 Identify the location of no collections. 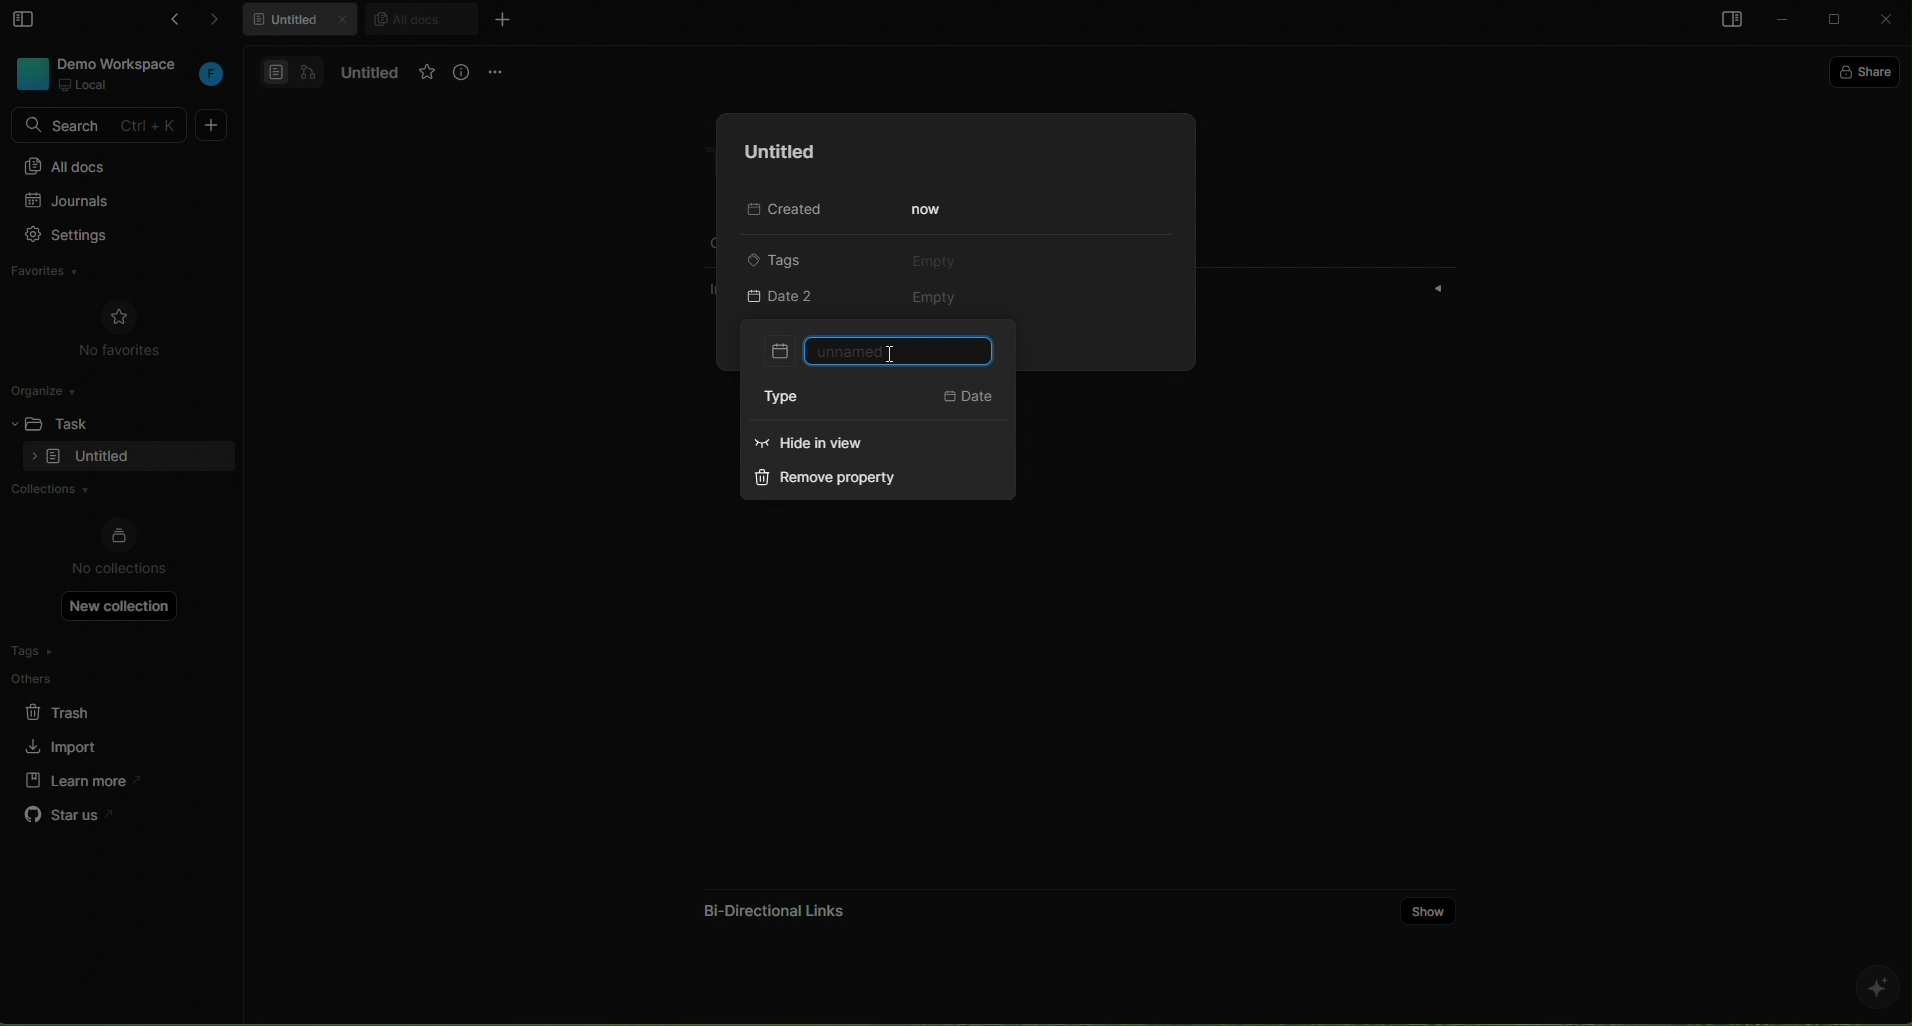
(119, 549).